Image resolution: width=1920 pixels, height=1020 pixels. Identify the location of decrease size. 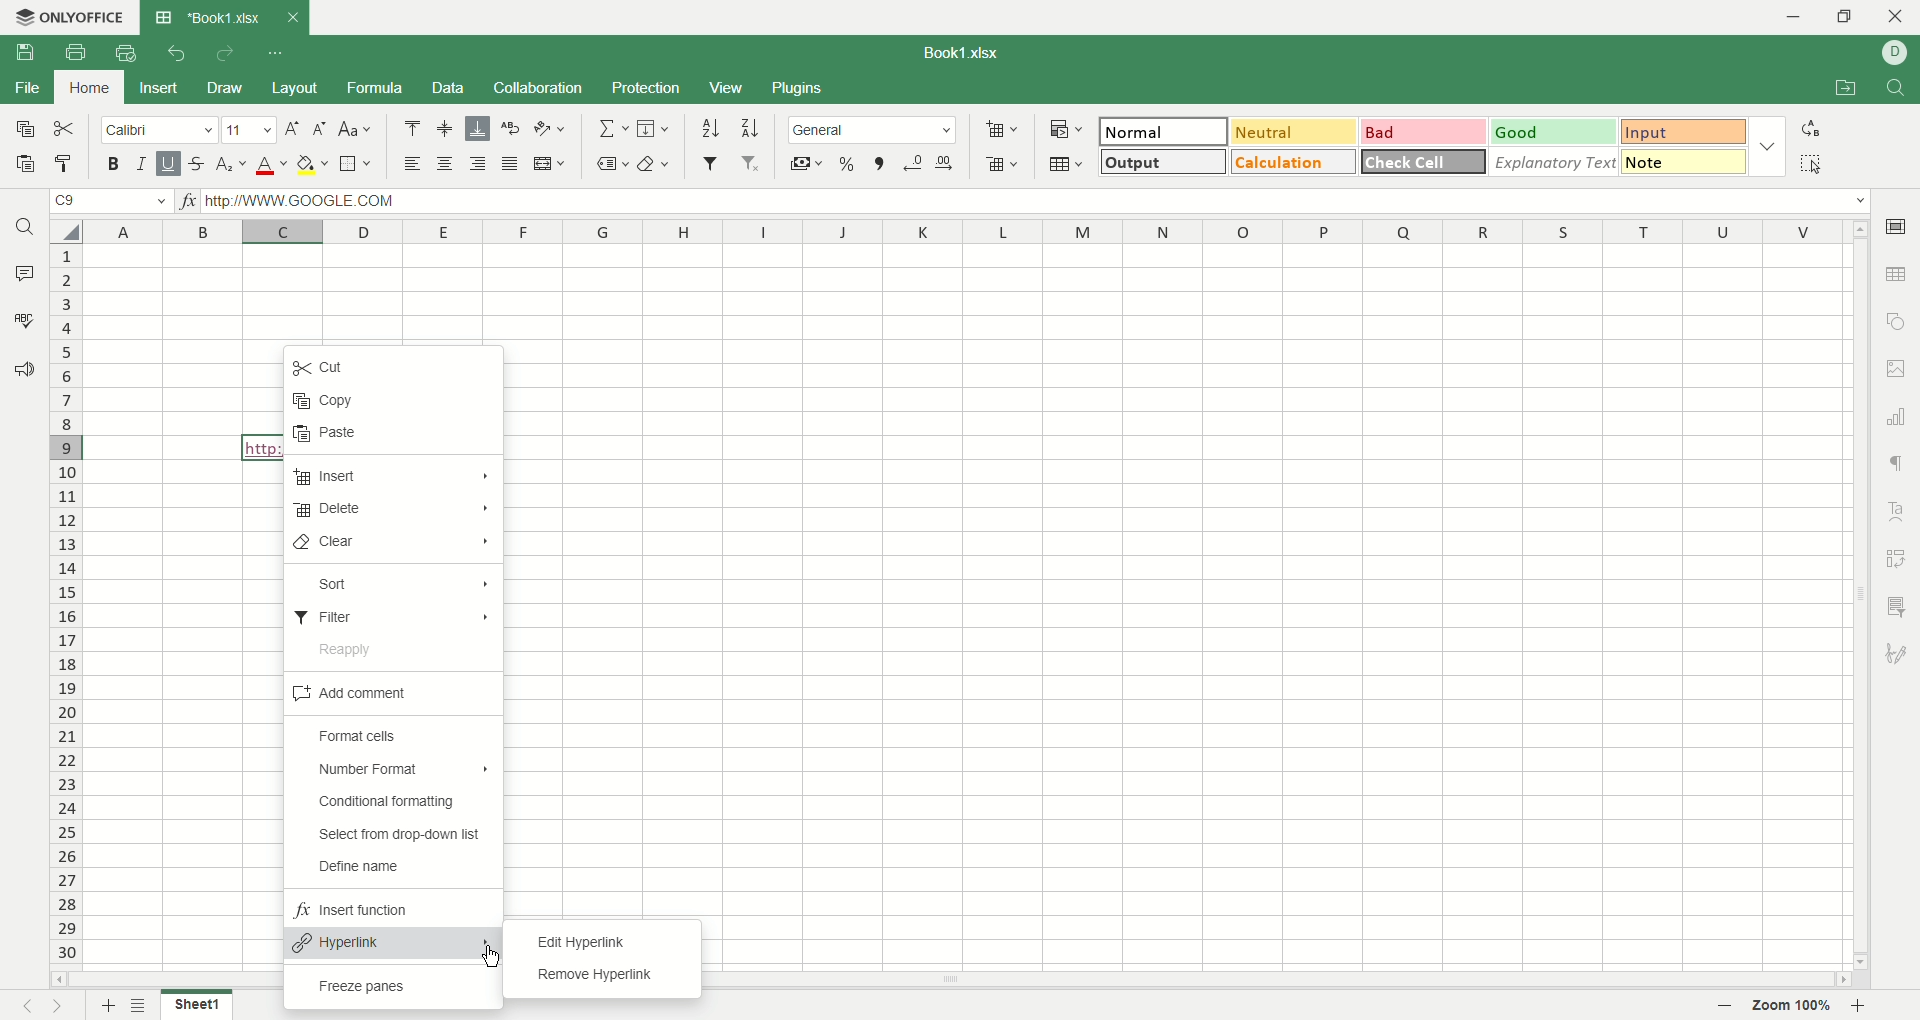
(322, 130).